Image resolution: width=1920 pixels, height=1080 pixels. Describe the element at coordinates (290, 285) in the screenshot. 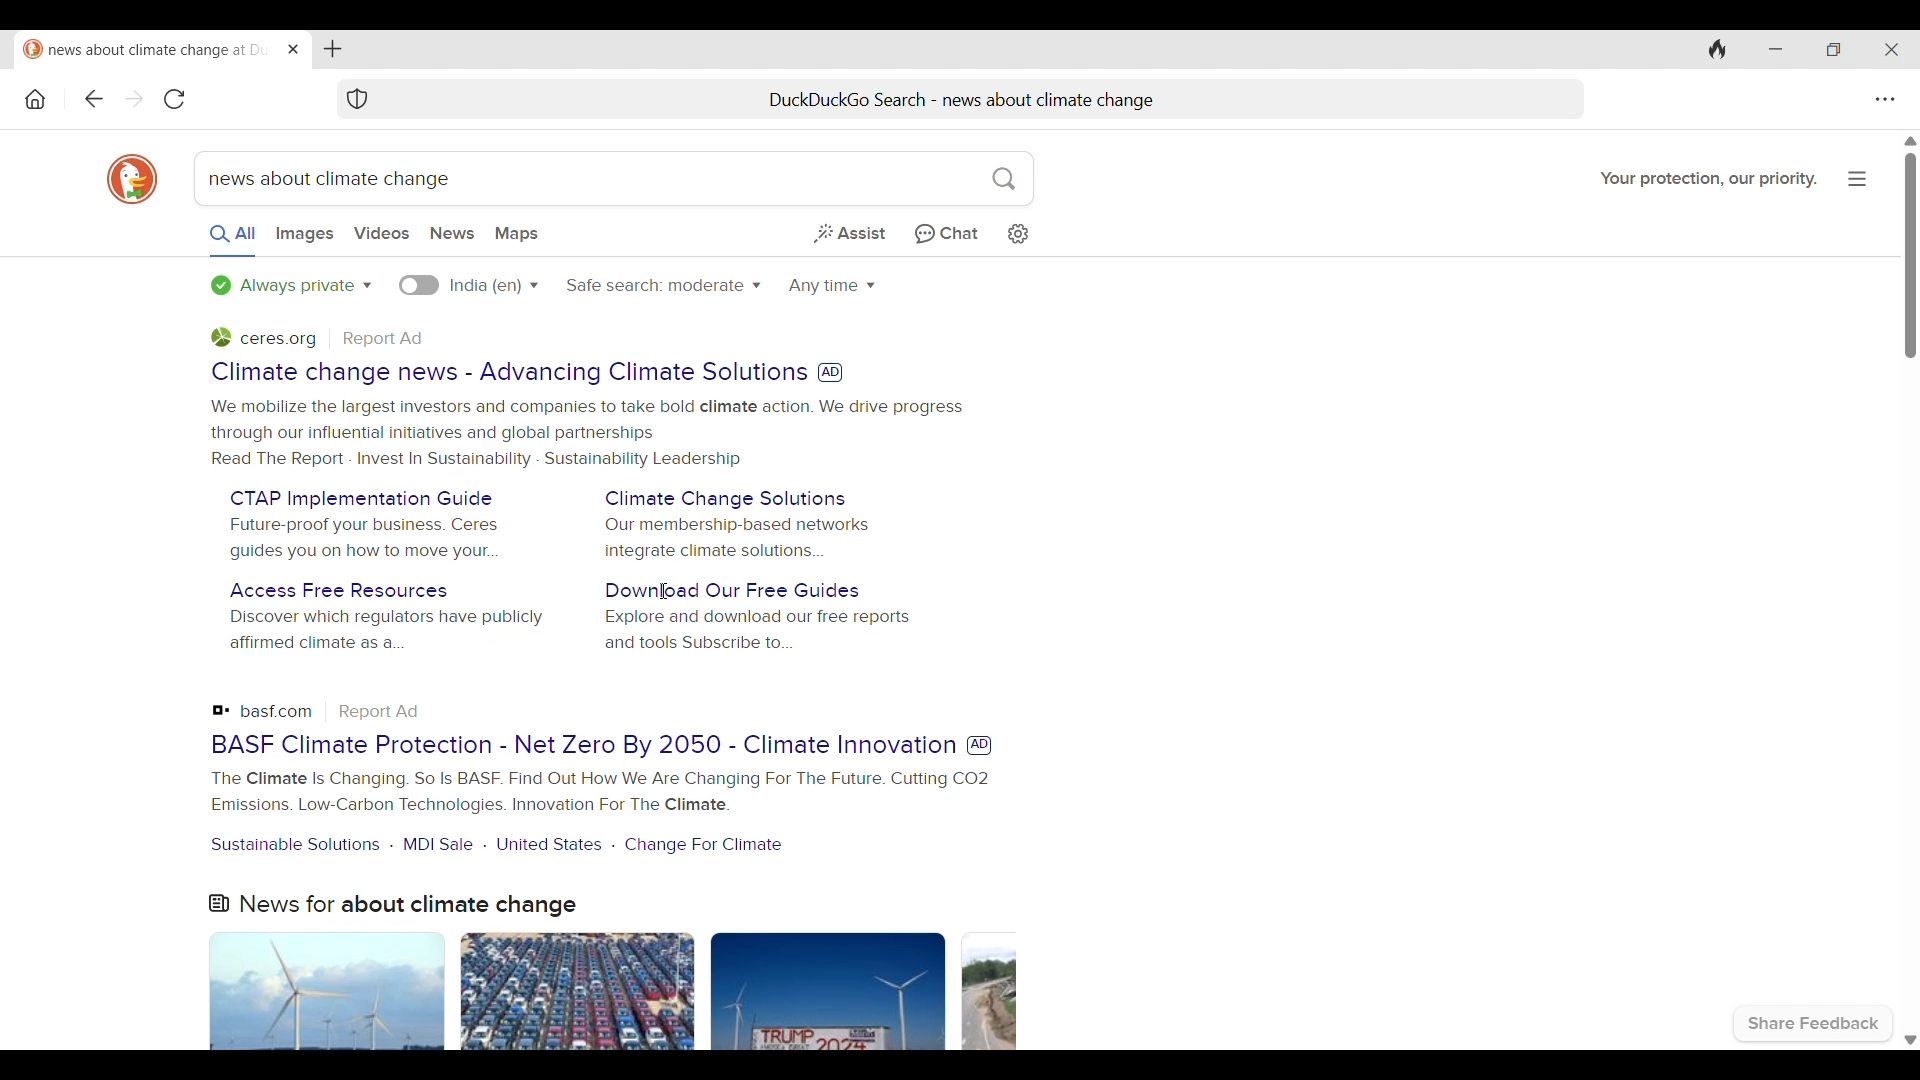

I see `Privacy options` at that location.